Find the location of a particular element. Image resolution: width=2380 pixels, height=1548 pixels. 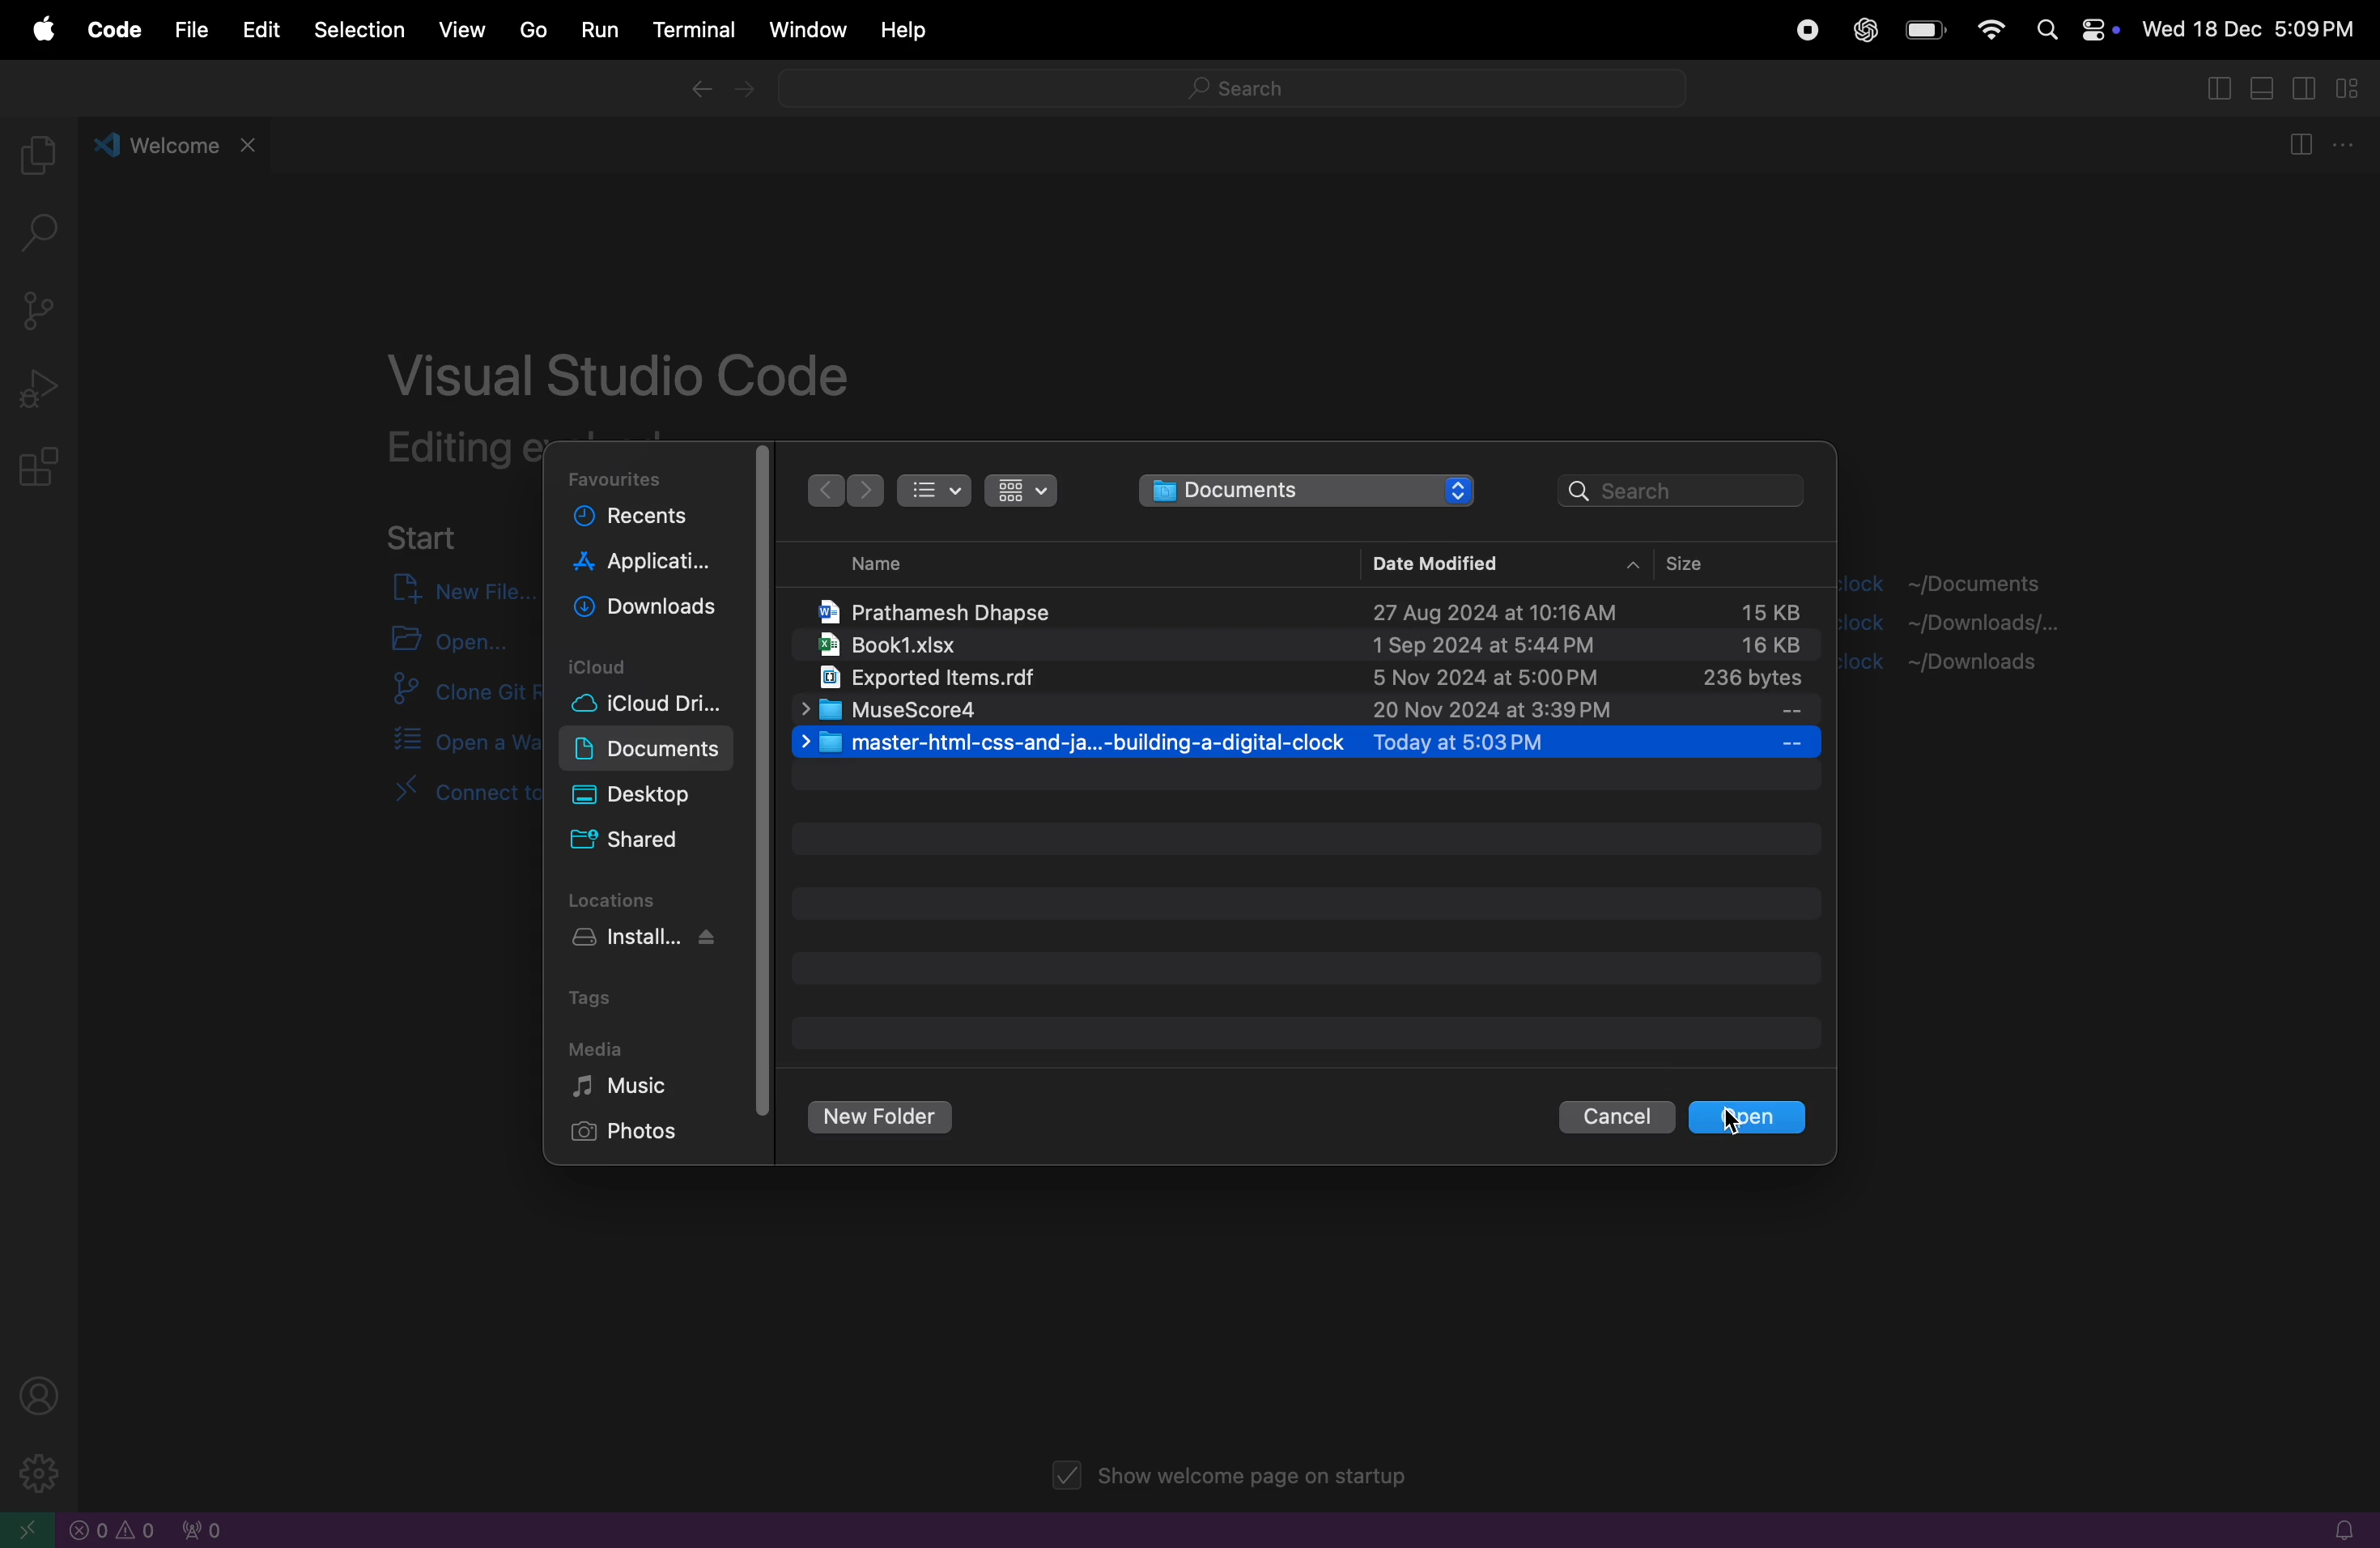

shared is located at coordinates (631, 841).